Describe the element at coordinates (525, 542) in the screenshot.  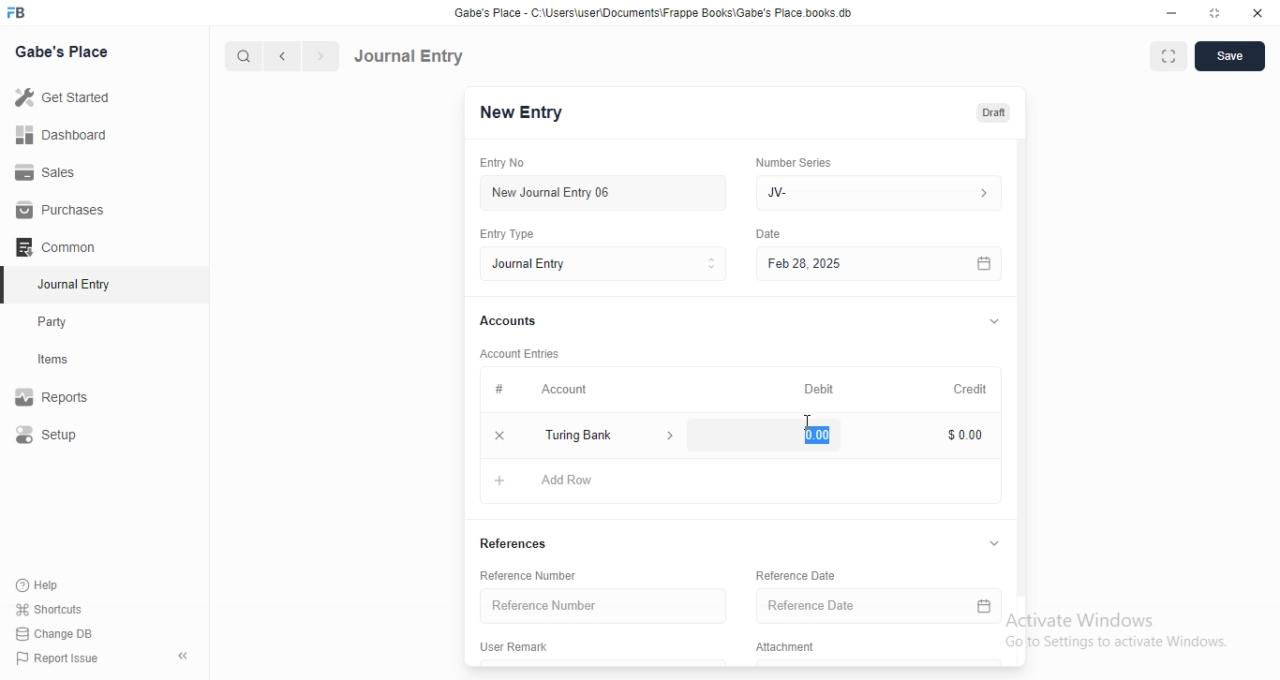
I see `References` at that location.